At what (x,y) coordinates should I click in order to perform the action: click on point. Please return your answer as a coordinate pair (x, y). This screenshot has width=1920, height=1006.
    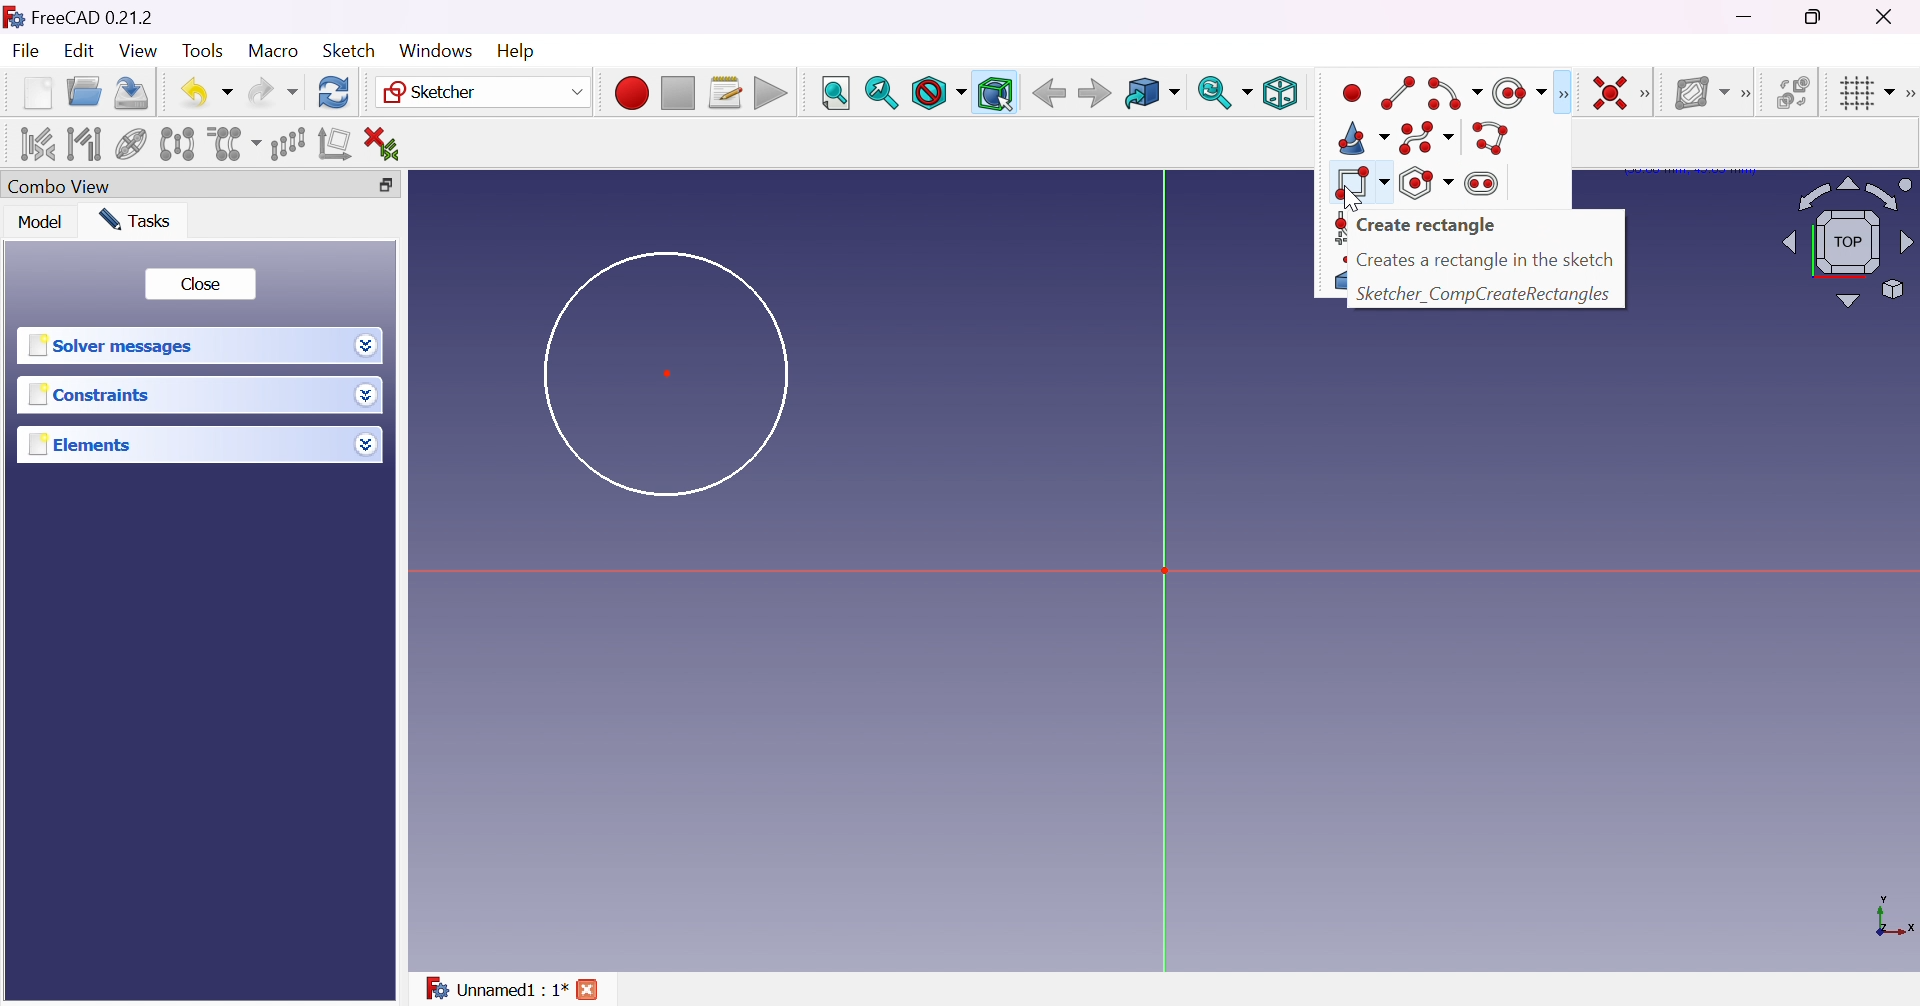
    Looking at the image, I should click on (1353, 92).